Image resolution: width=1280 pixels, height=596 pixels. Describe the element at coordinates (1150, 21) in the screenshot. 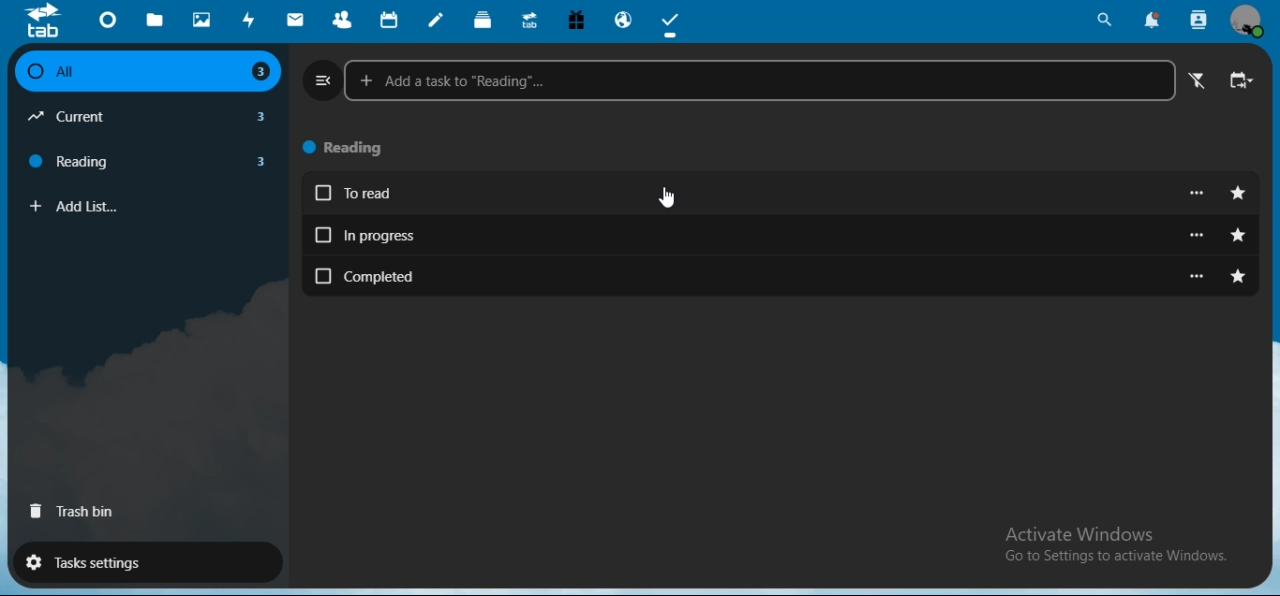

I see `notifications` at that location.